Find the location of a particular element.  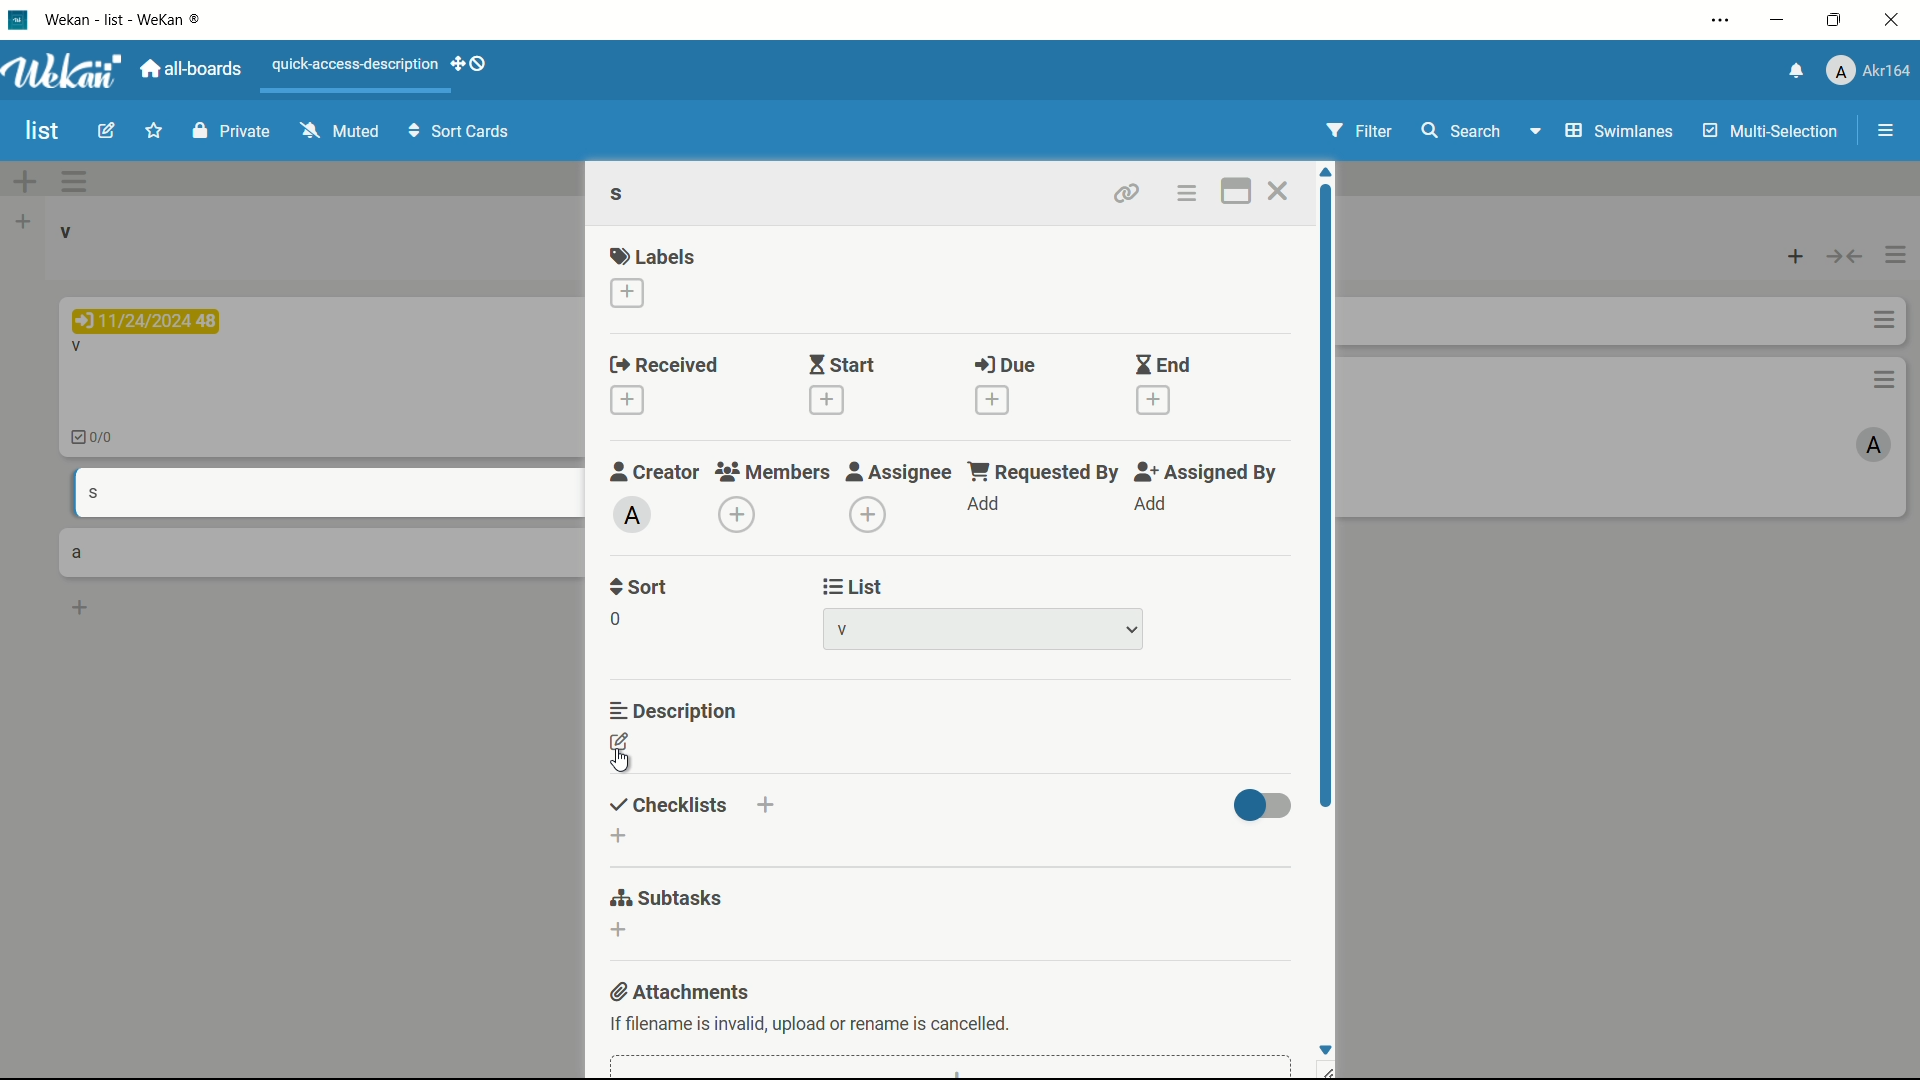

edit is located at coordinates (106, 132).